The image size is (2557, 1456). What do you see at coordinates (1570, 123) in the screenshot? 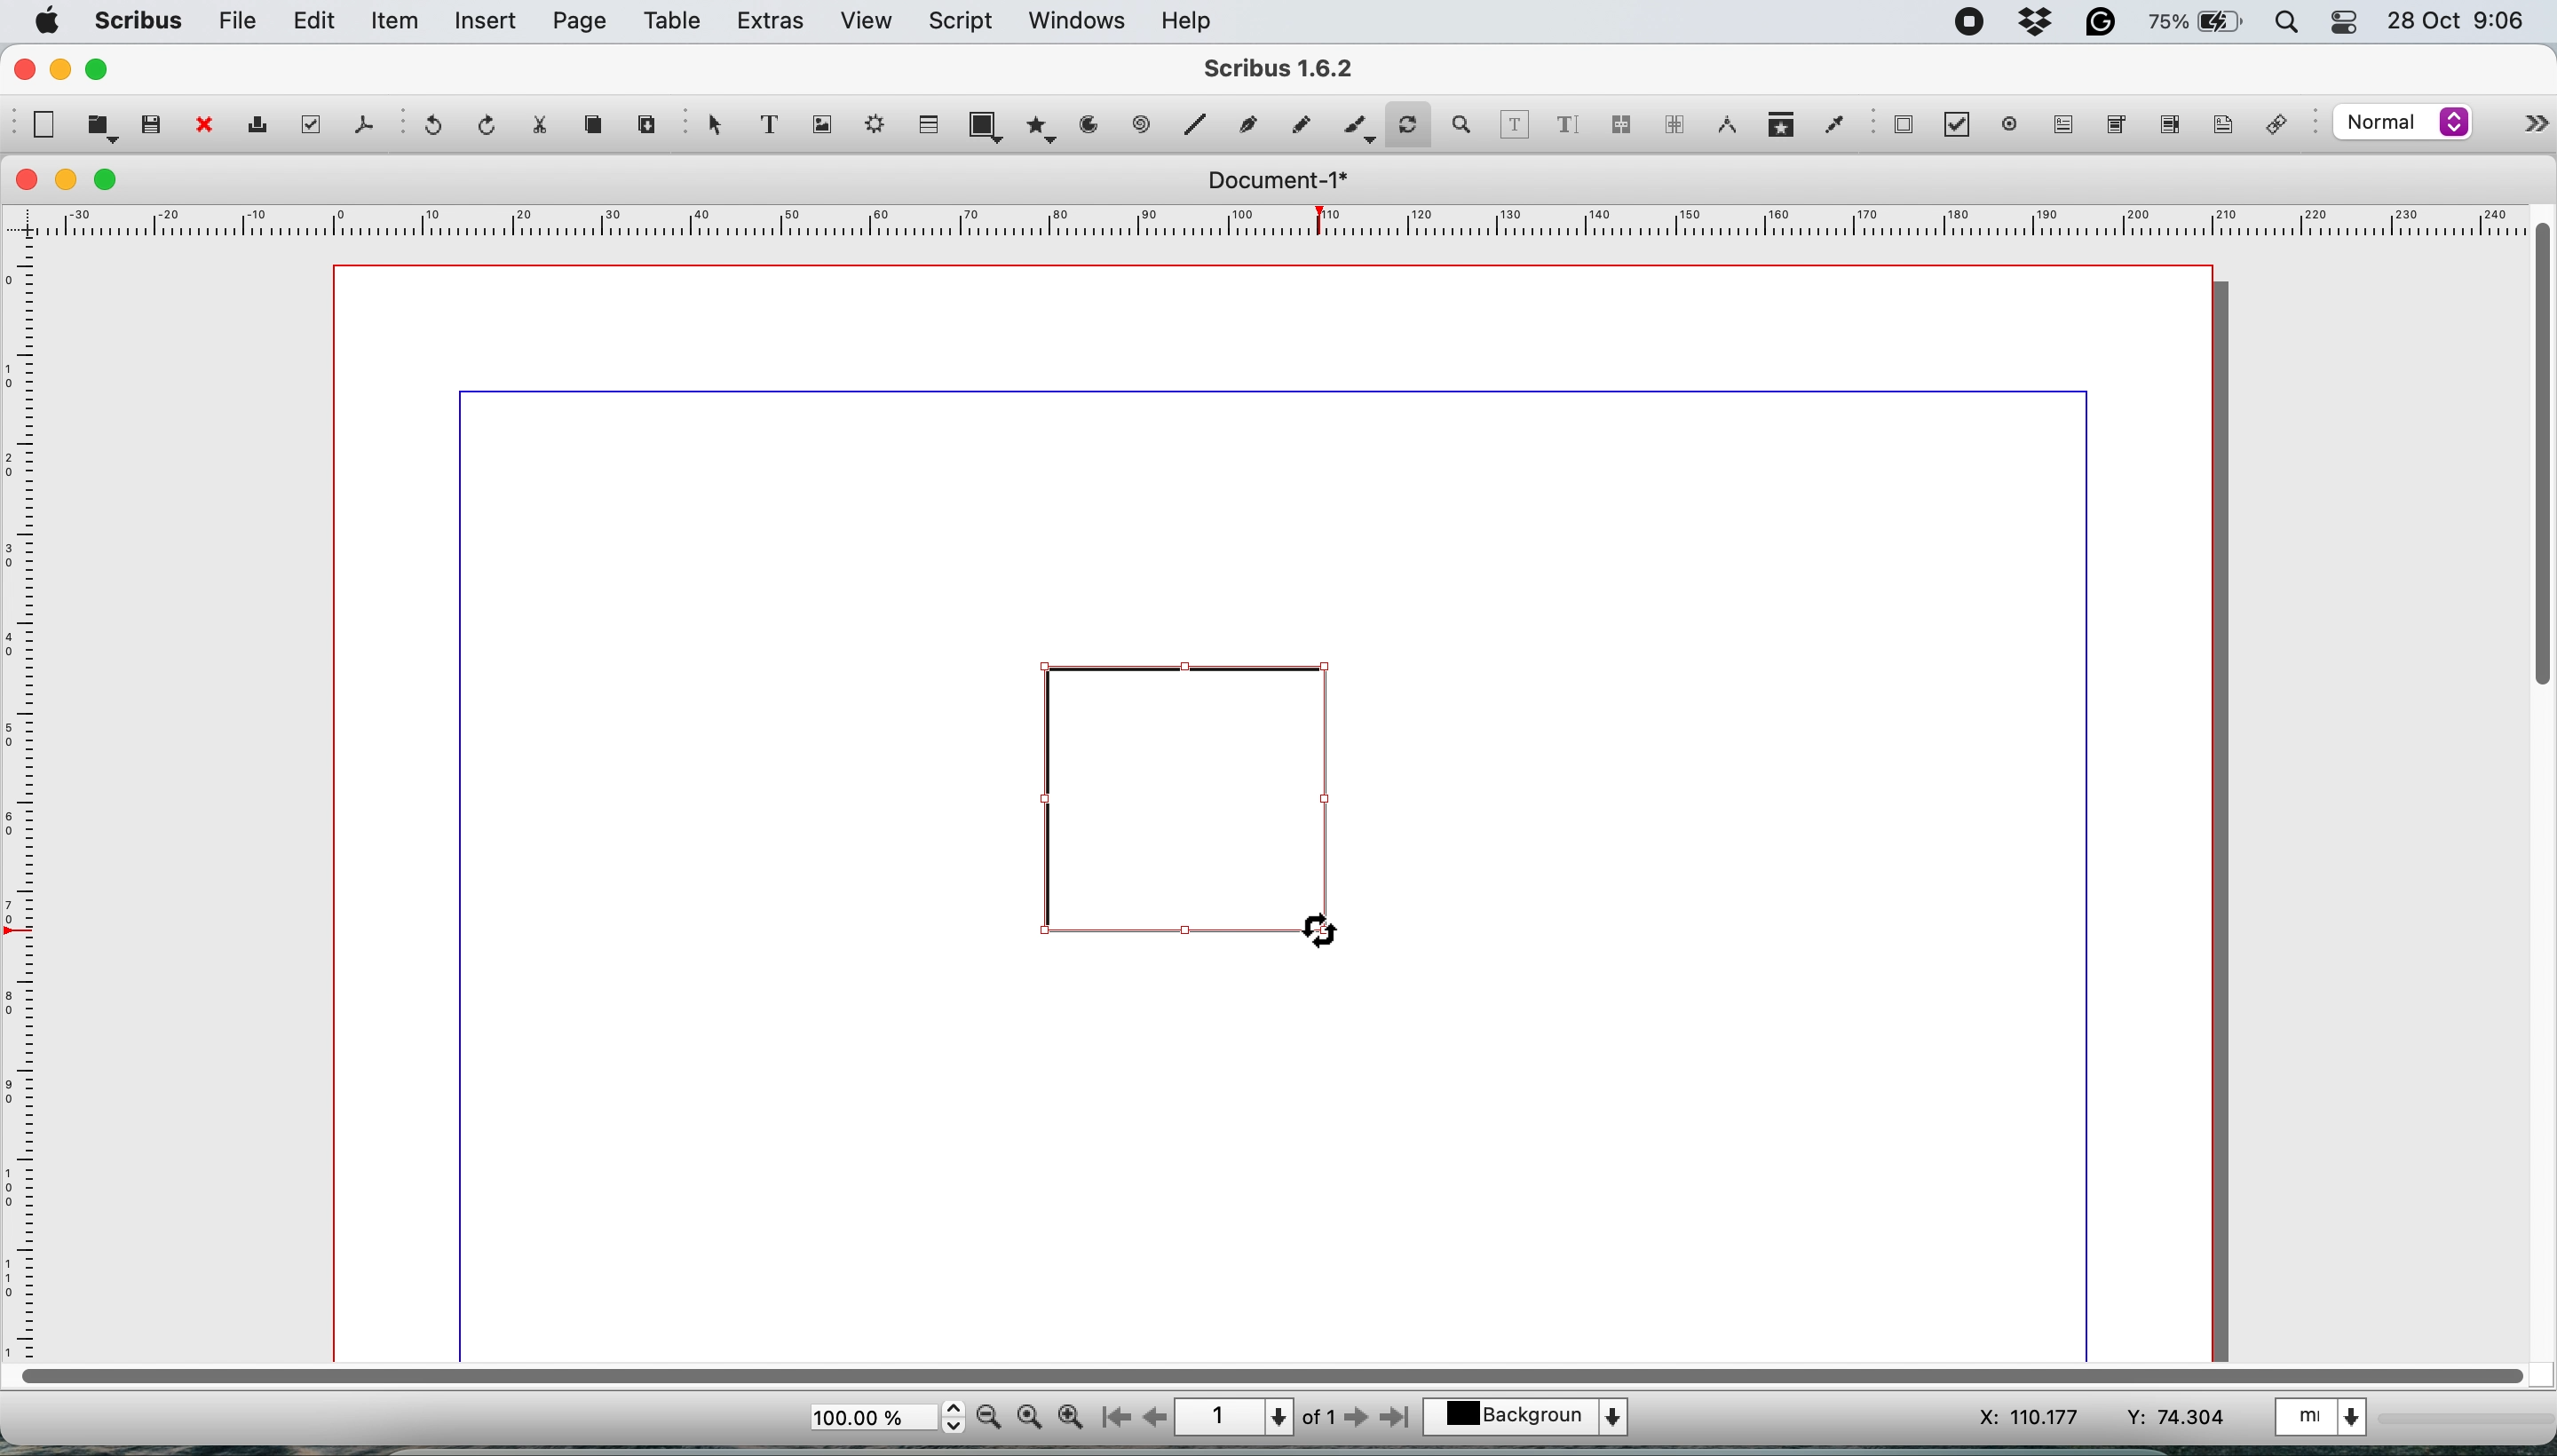
I see `edit text with story editor` at bounding box center [1570, 123].